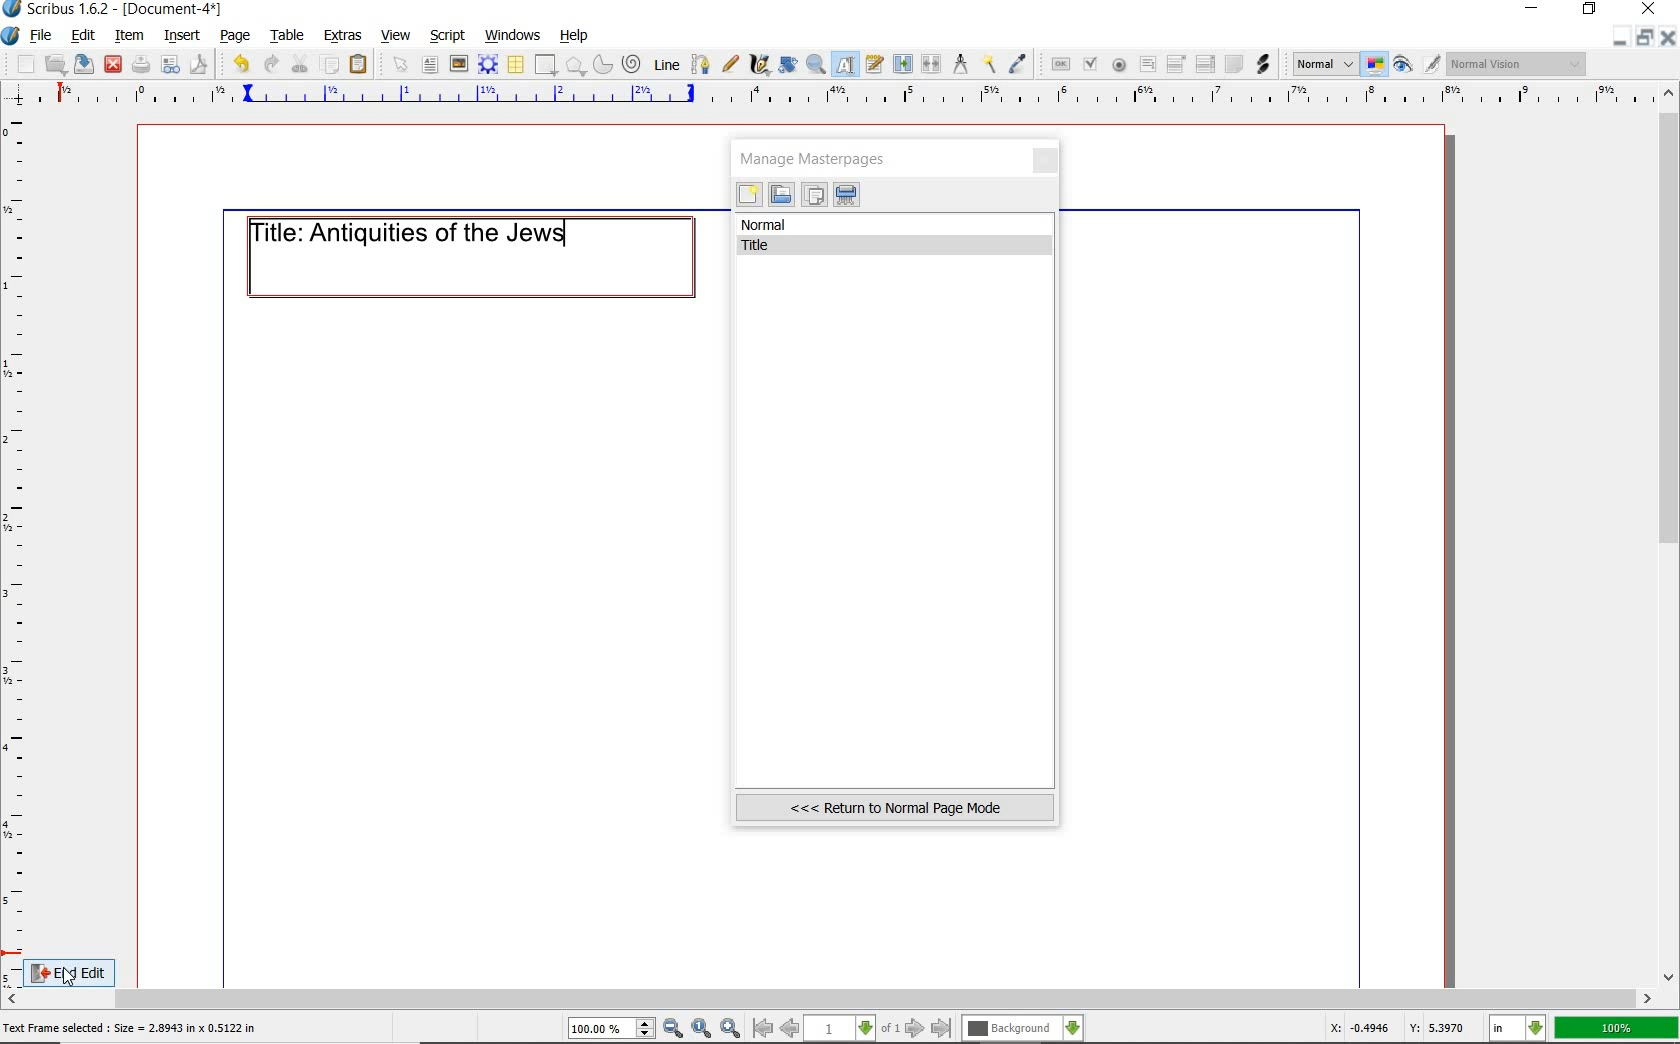  What do you see at coordinates (759, 65) in the screenshot?
I see `calligraphic line` at bounding box center [759, 65].